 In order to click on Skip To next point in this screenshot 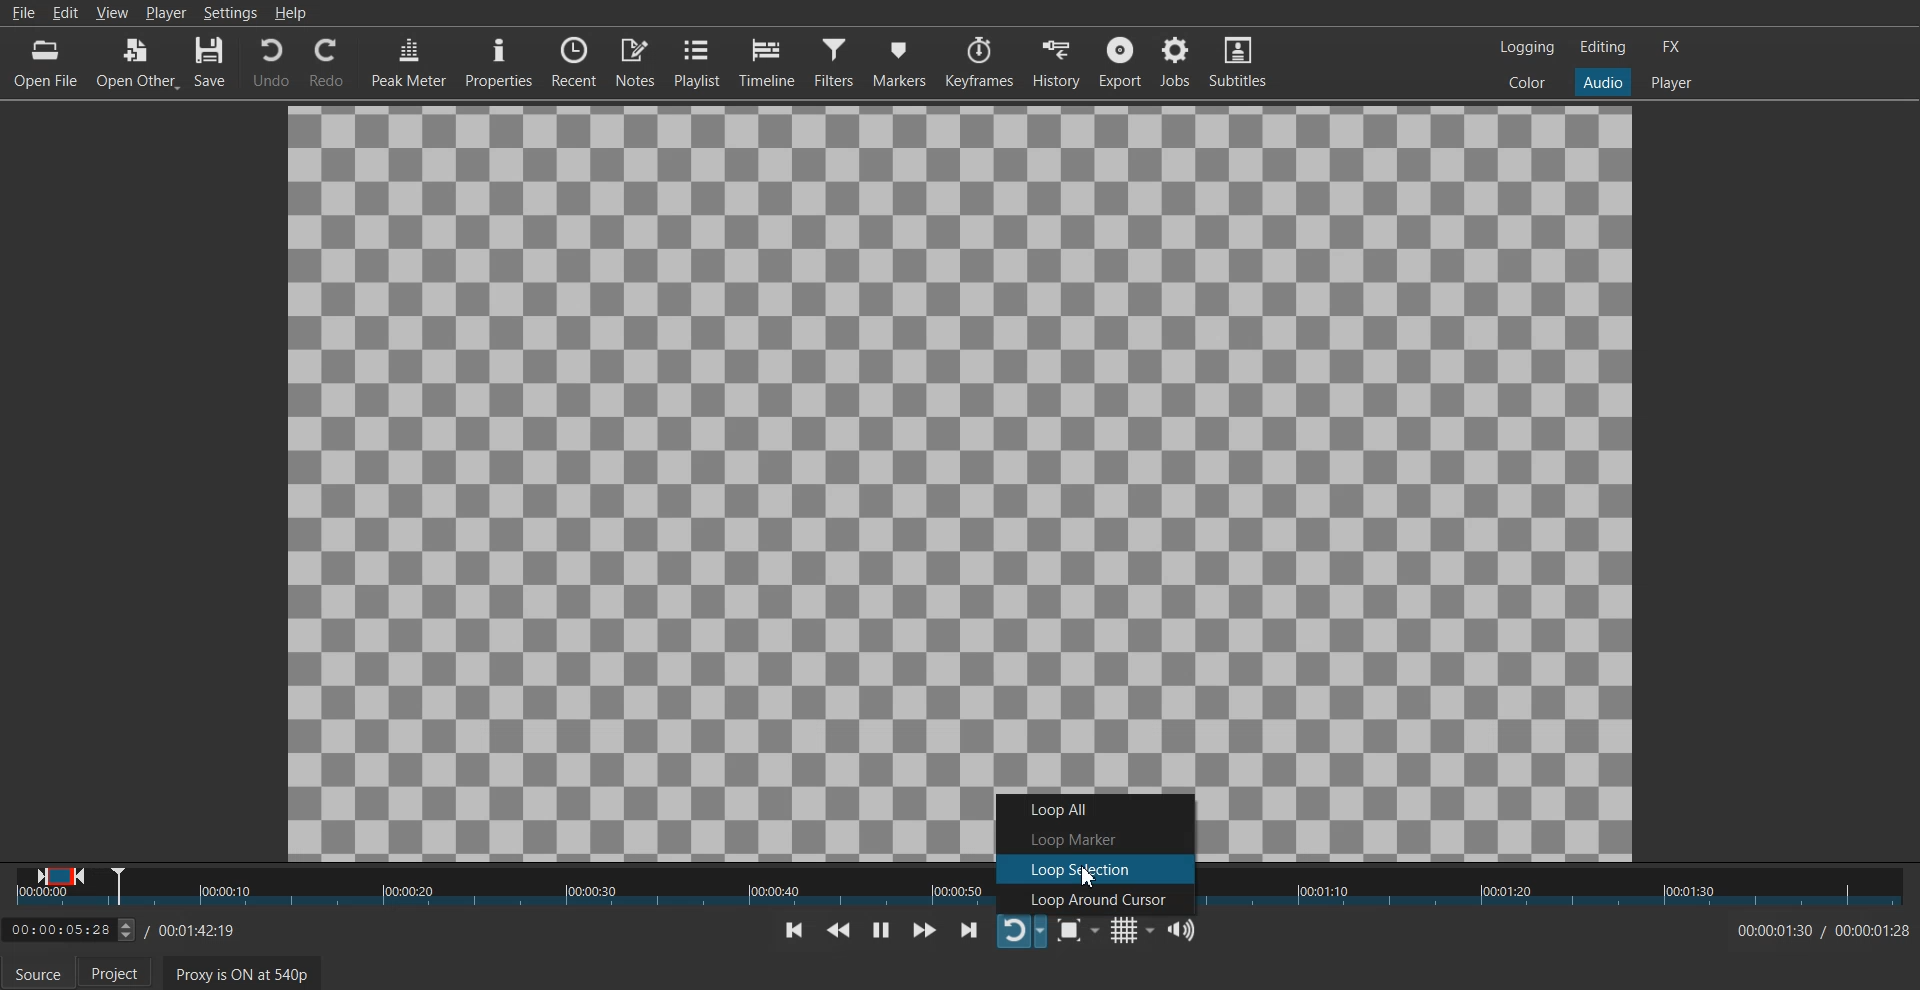, I will do `click(970, 929)`.